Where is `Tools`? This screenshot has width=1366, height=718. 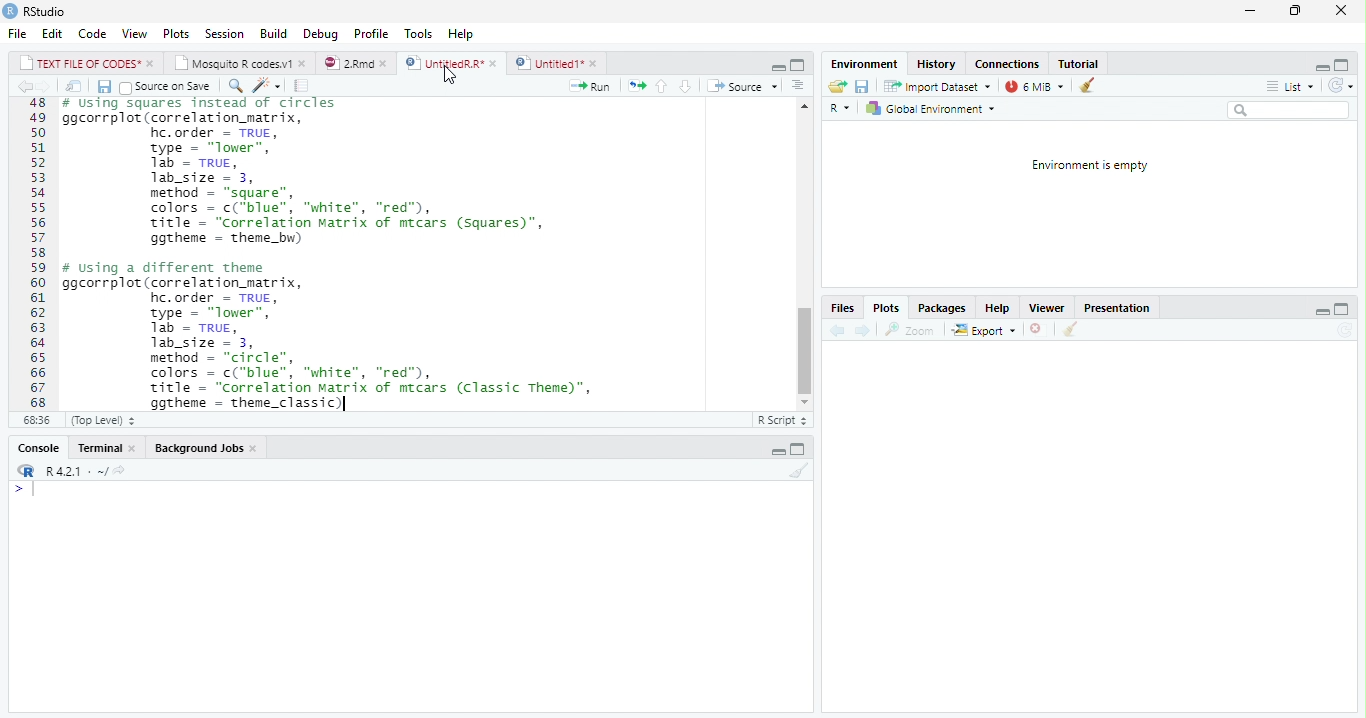 Tools is located at coordinates (417, 32).